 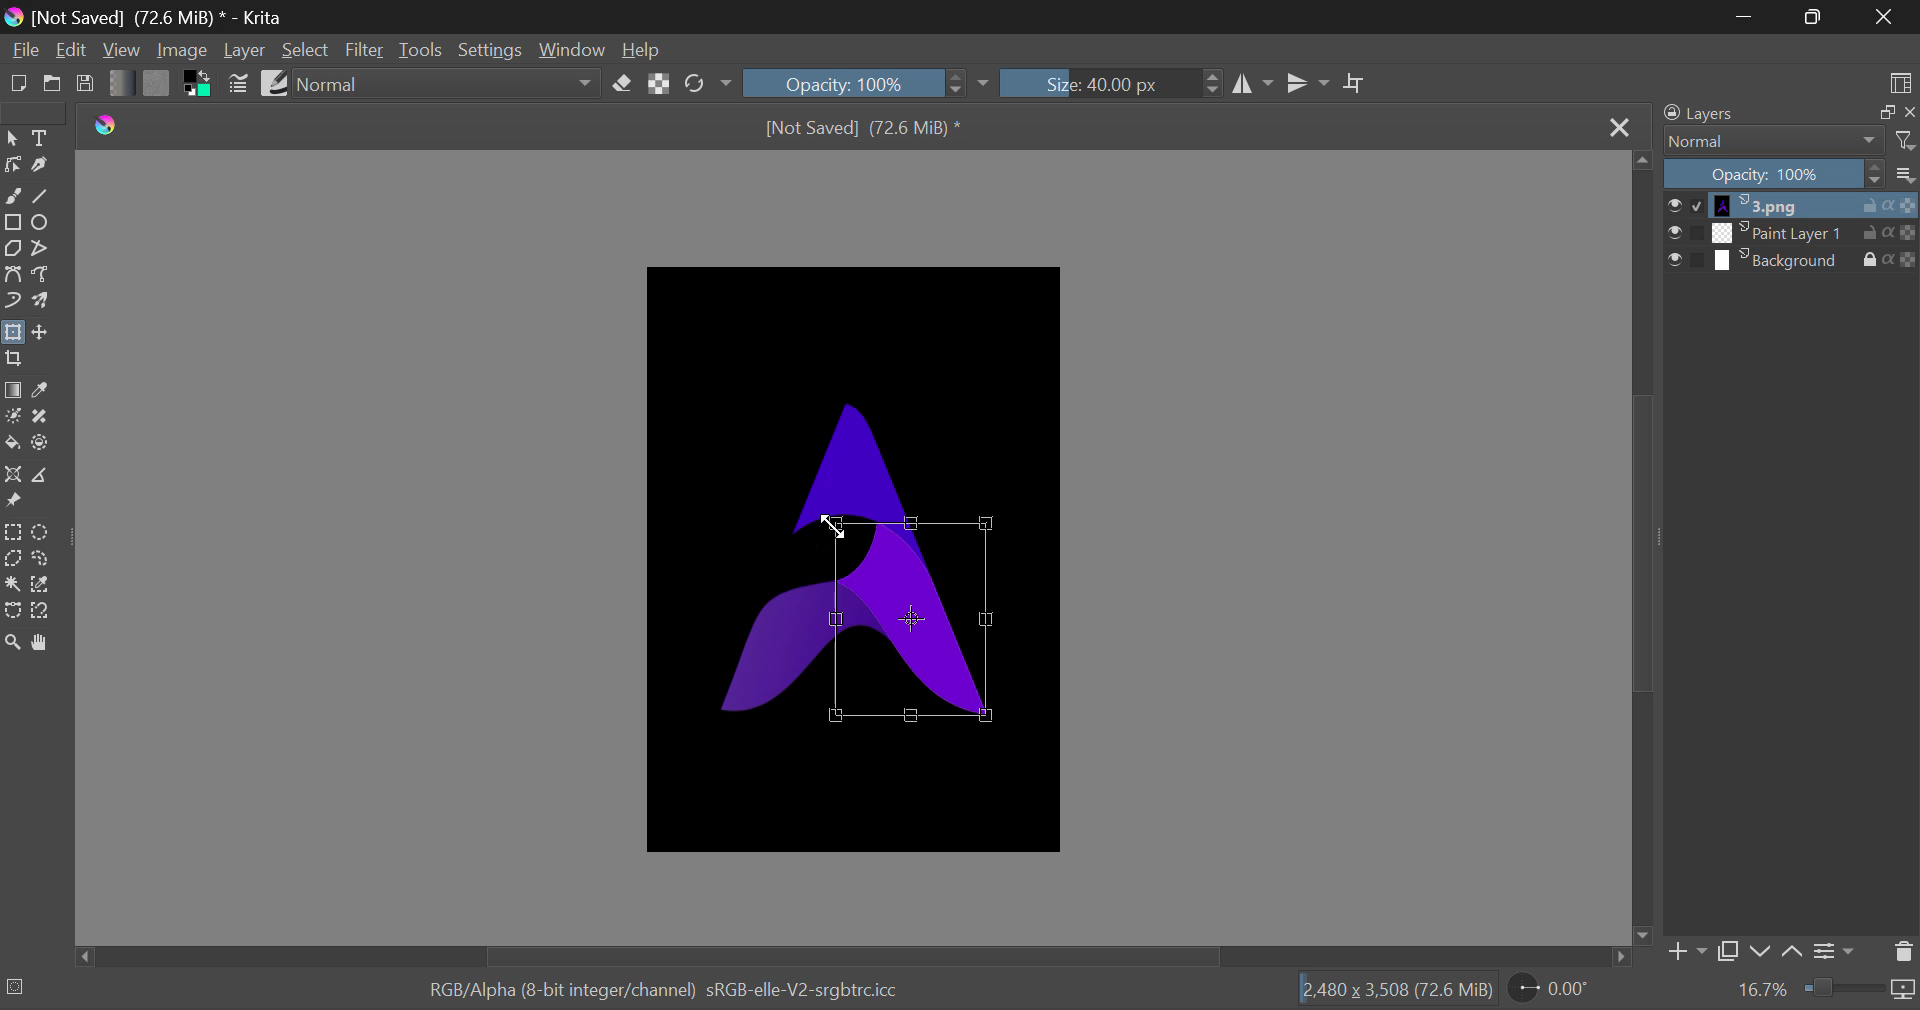 What do you see at coordinates (659, 85) in the screenshot?
I see `Lock Alpha` at bounding box center [659, 85].